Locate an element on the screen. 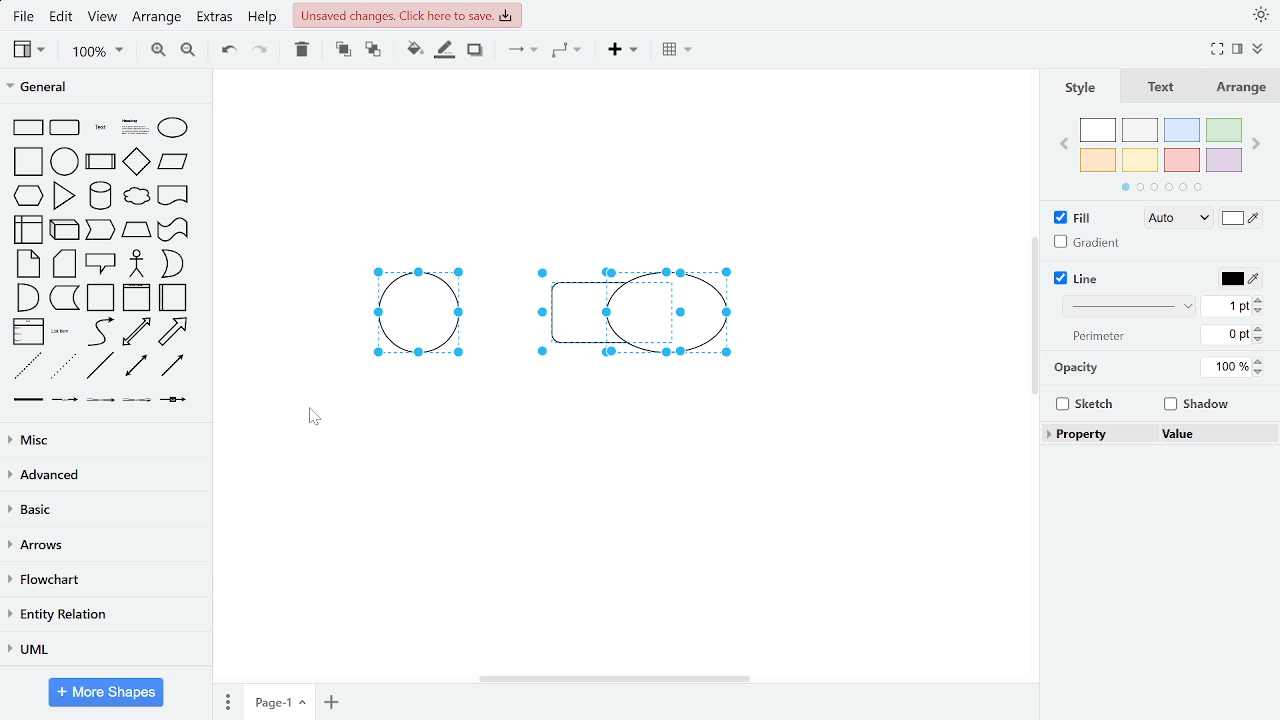 The width and height of the screenshot is (1280, 720). 1 pt is located at coordinates (1227, 307).